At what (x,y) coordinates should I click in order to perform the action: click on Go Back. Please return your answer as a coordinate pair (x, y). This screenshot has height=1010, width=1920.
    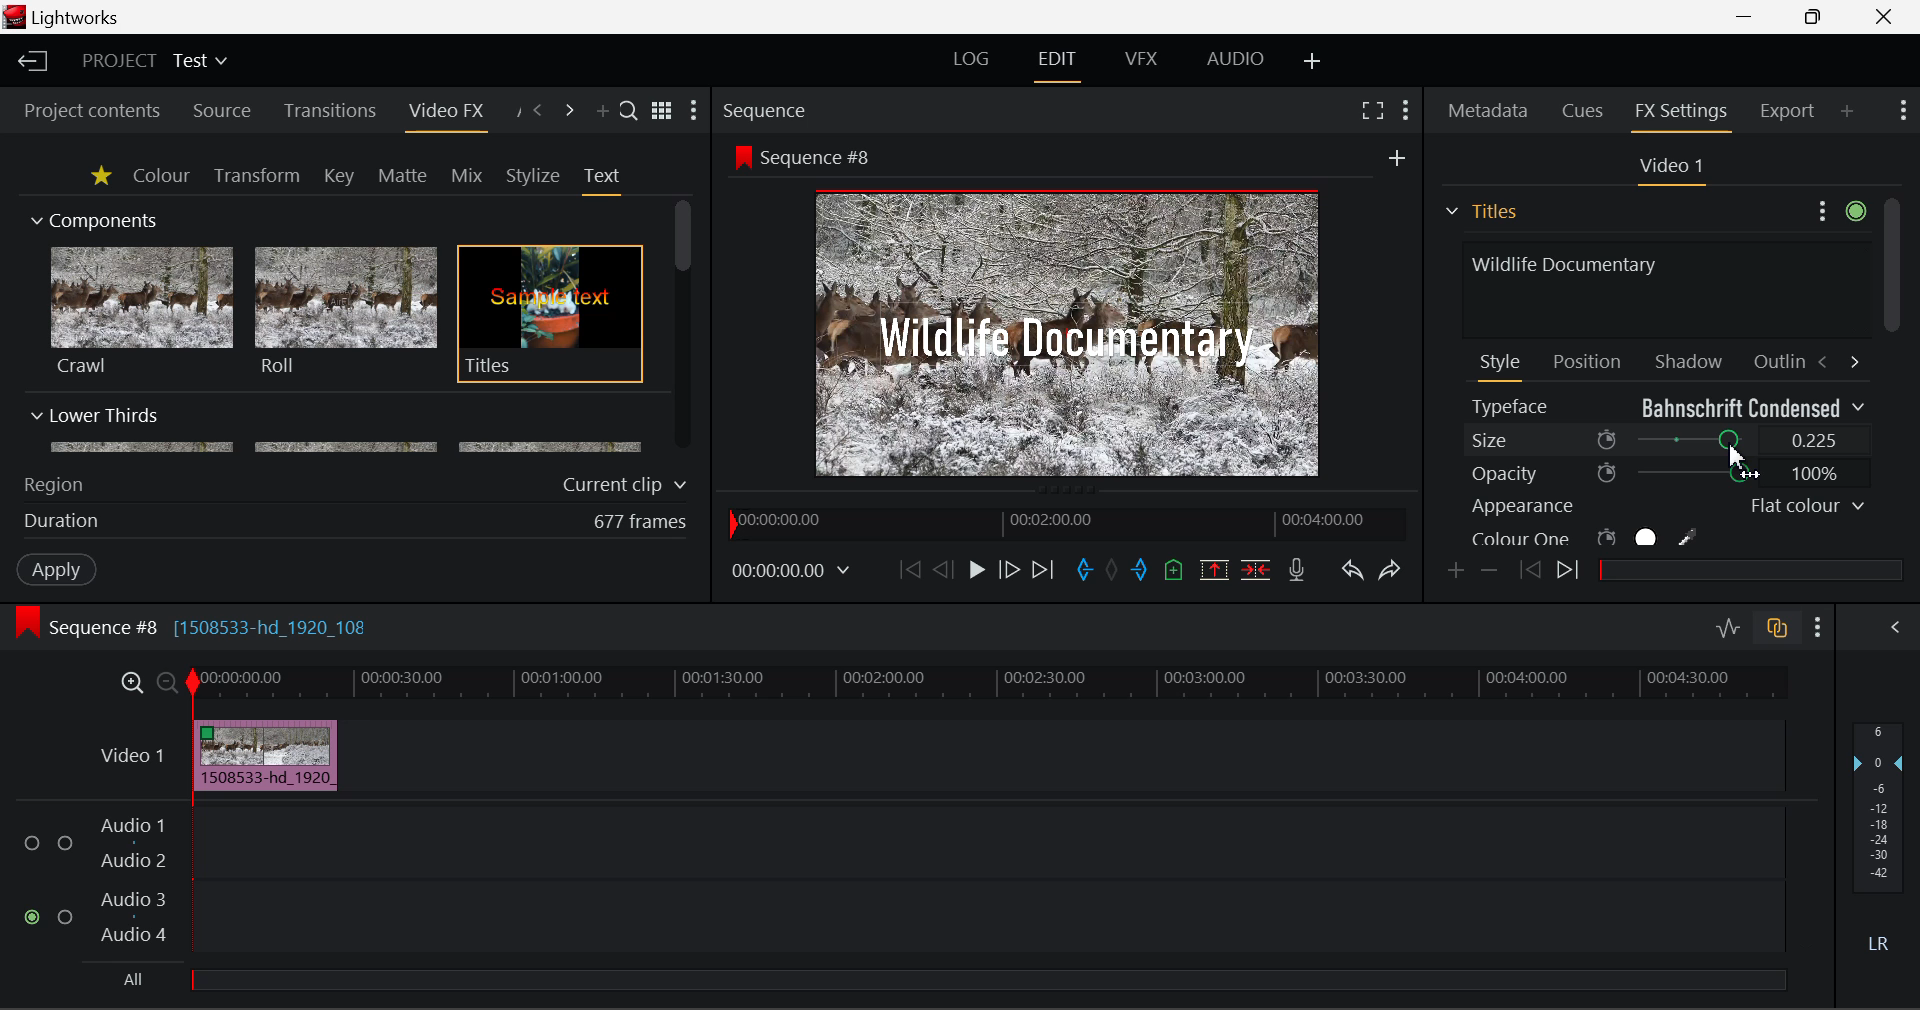
    Looking at the image, I should click on (943, 569).